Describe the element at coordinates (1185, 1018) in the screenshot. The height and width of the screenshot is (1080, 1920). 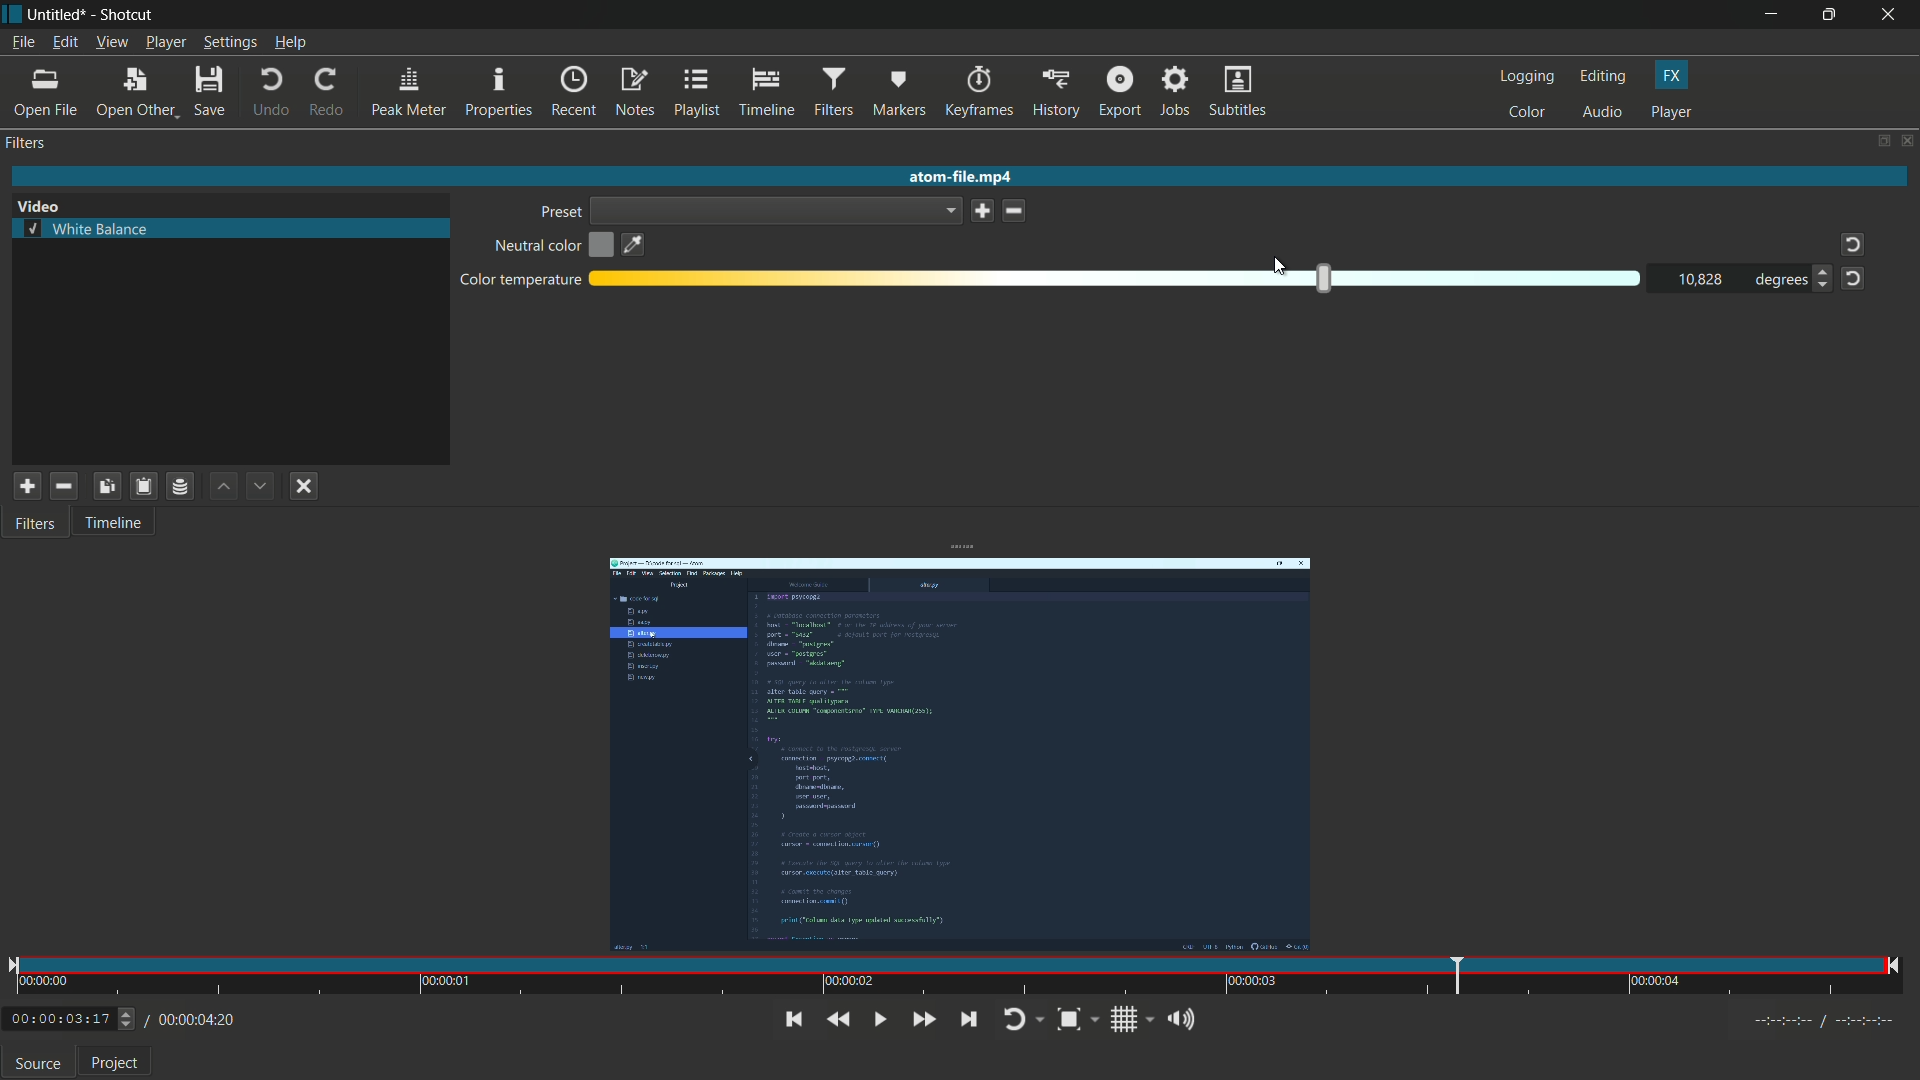
I see `show volume control` at that location.